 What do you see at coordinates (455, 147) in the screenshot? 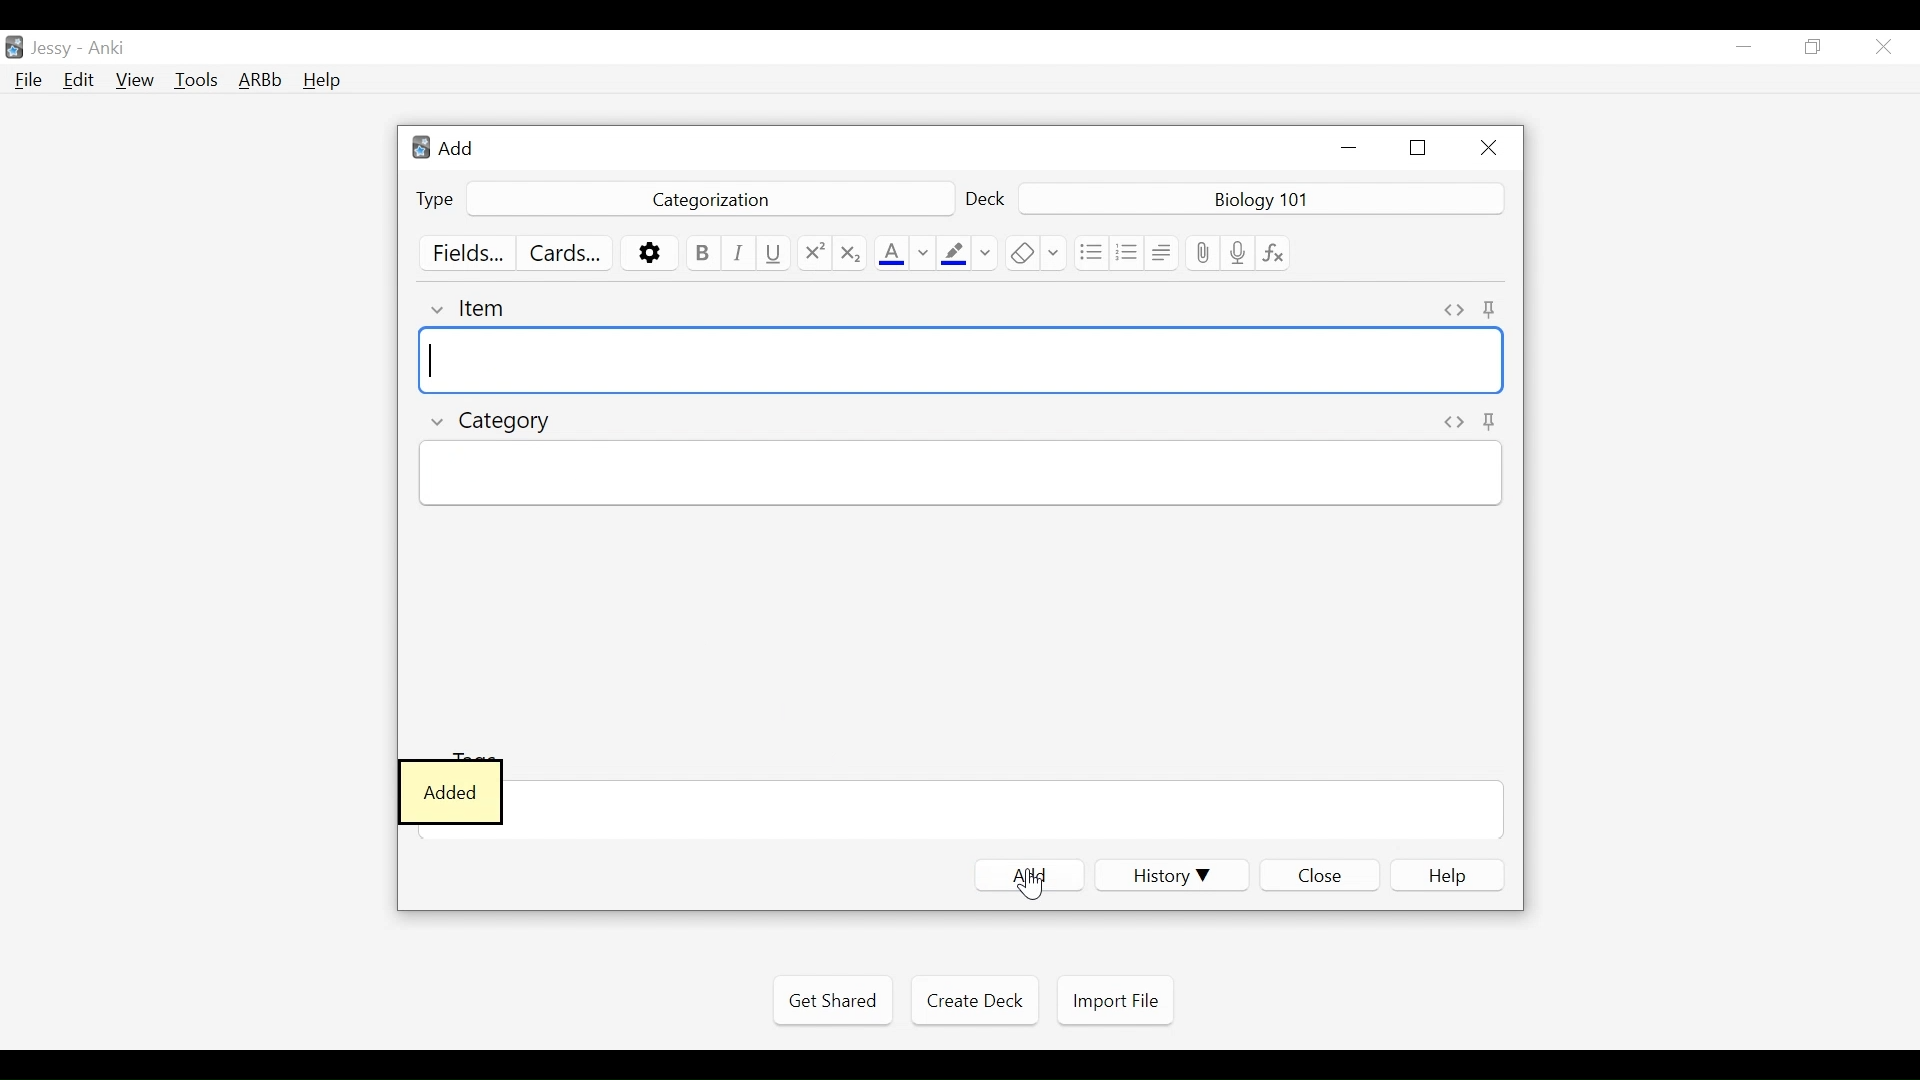
I see `Add` at bounding box center [455, 147].